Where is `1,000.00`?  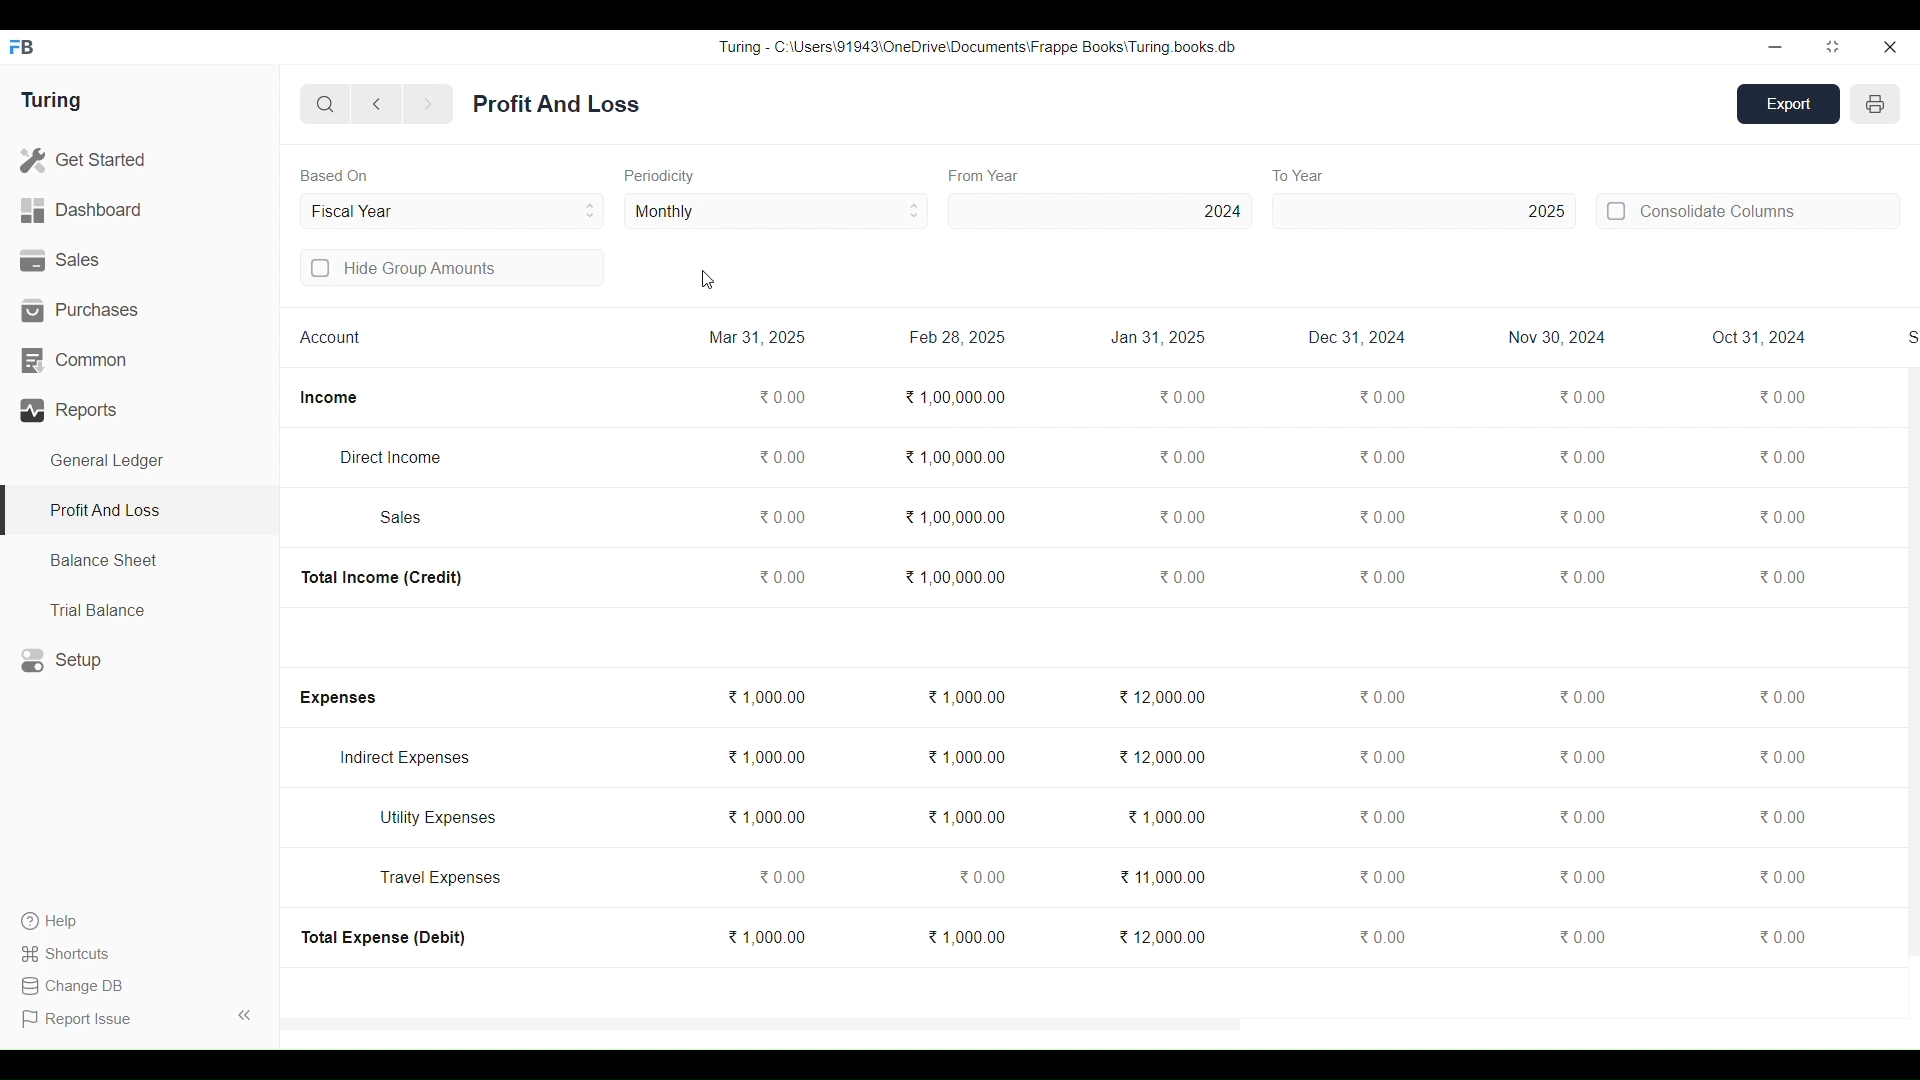
1,000.00 is located at coordinates (1166, 817).